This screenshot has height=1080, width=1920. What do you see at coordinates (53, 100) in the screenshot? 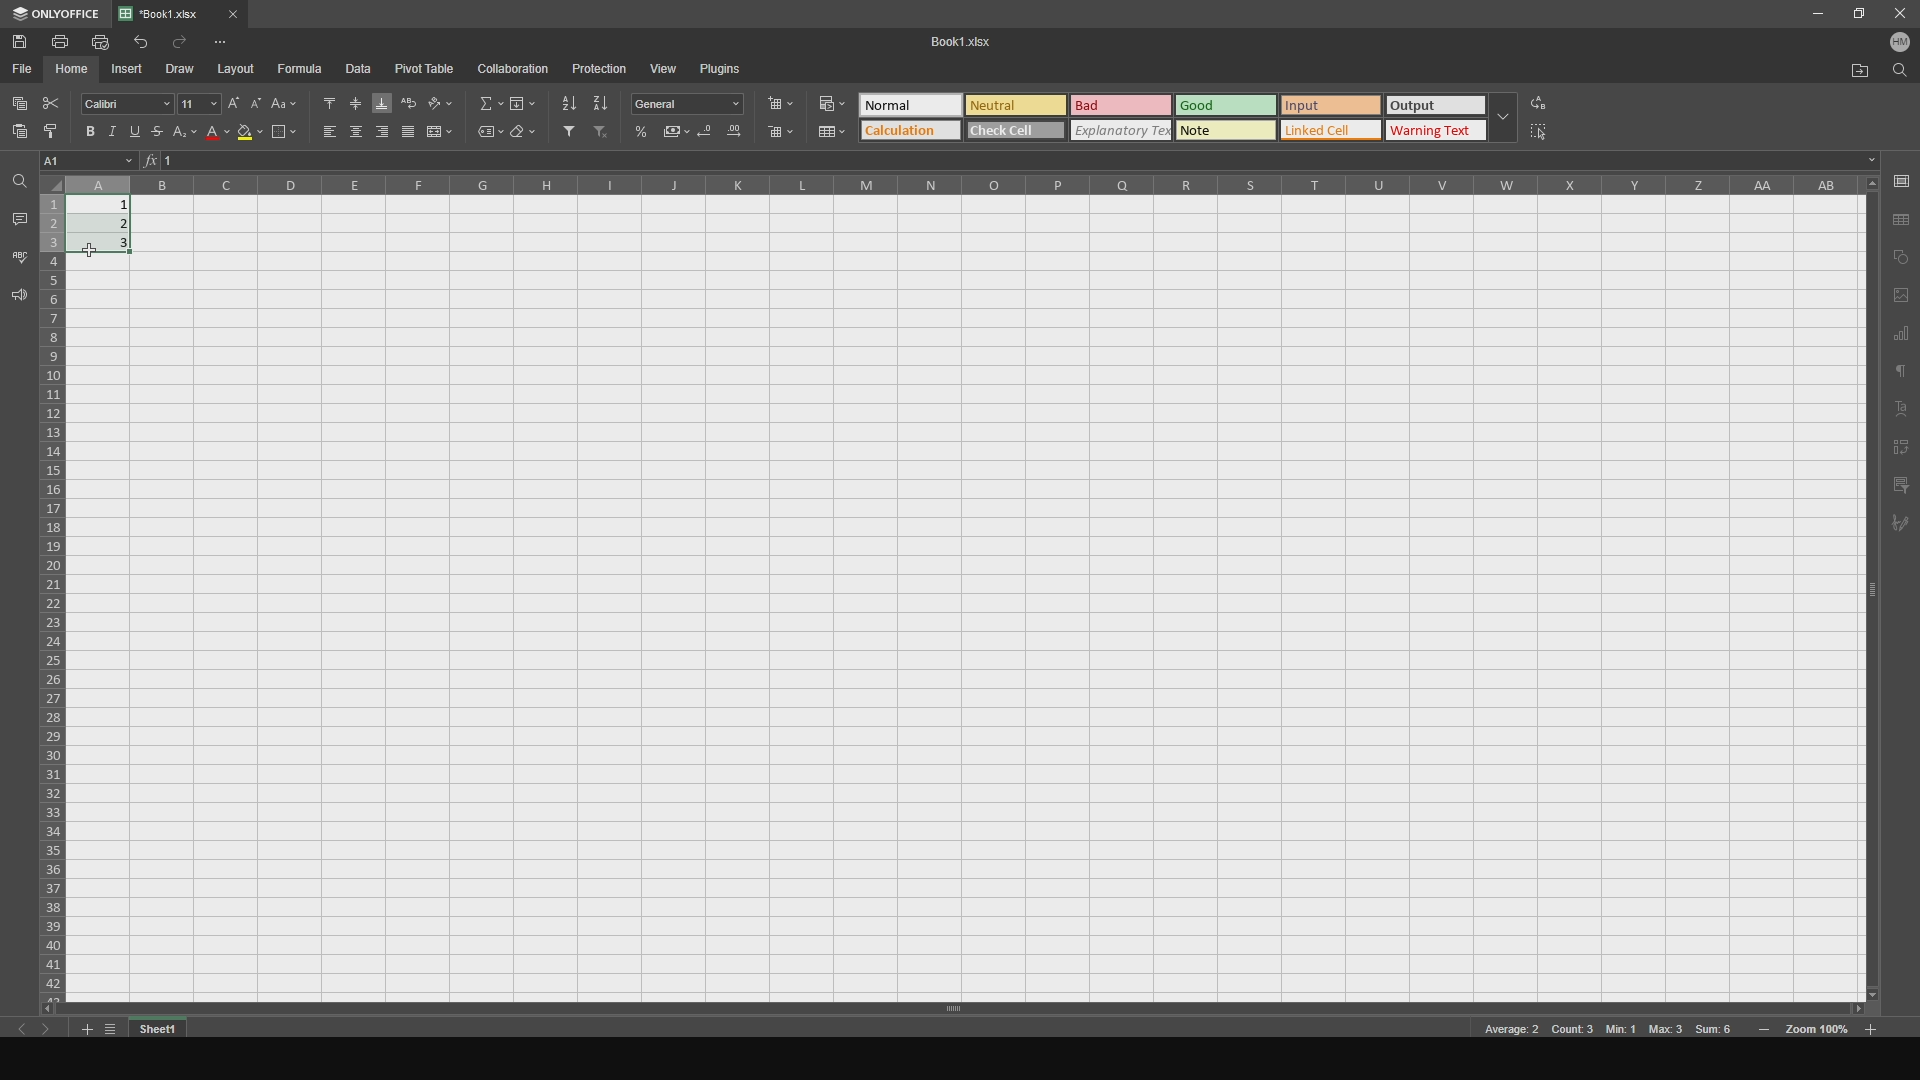
I see `cut` at bounding box center [53, 100].